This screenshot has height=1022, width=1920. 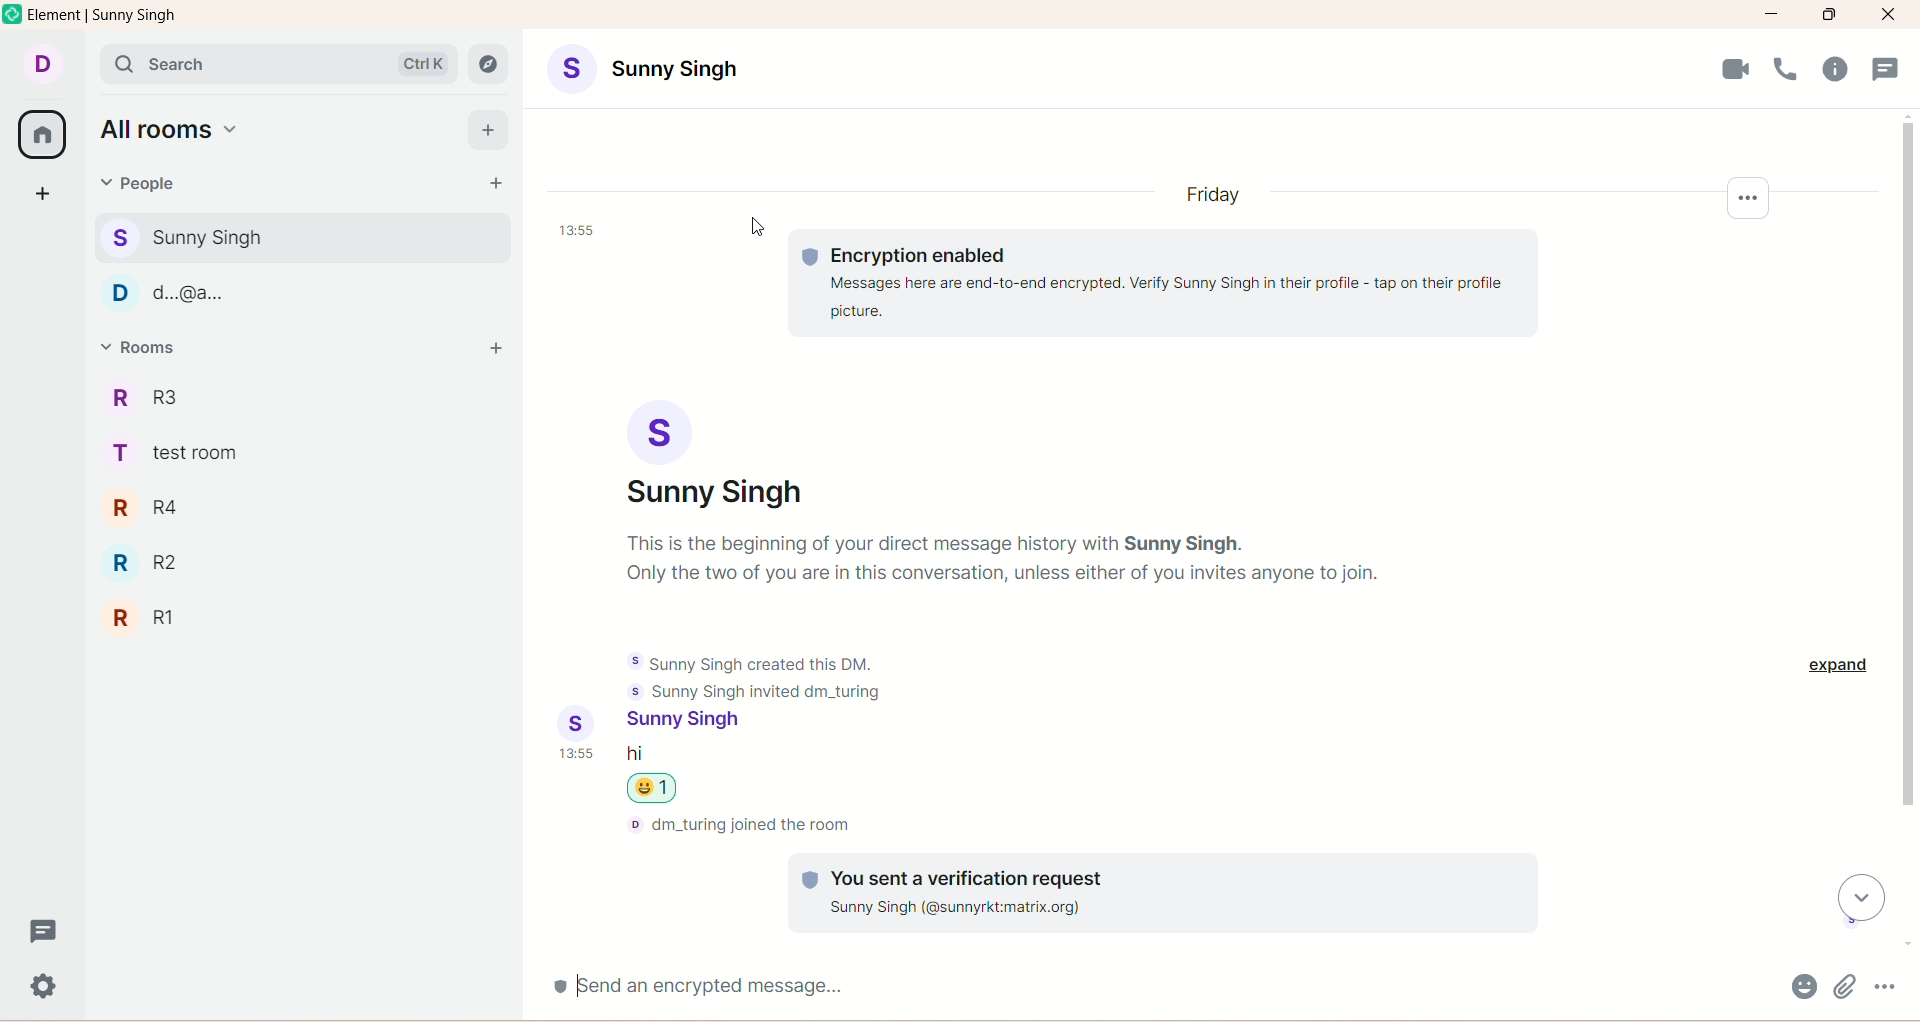 I want to click on explore rooms, so click(x=488, y=64).